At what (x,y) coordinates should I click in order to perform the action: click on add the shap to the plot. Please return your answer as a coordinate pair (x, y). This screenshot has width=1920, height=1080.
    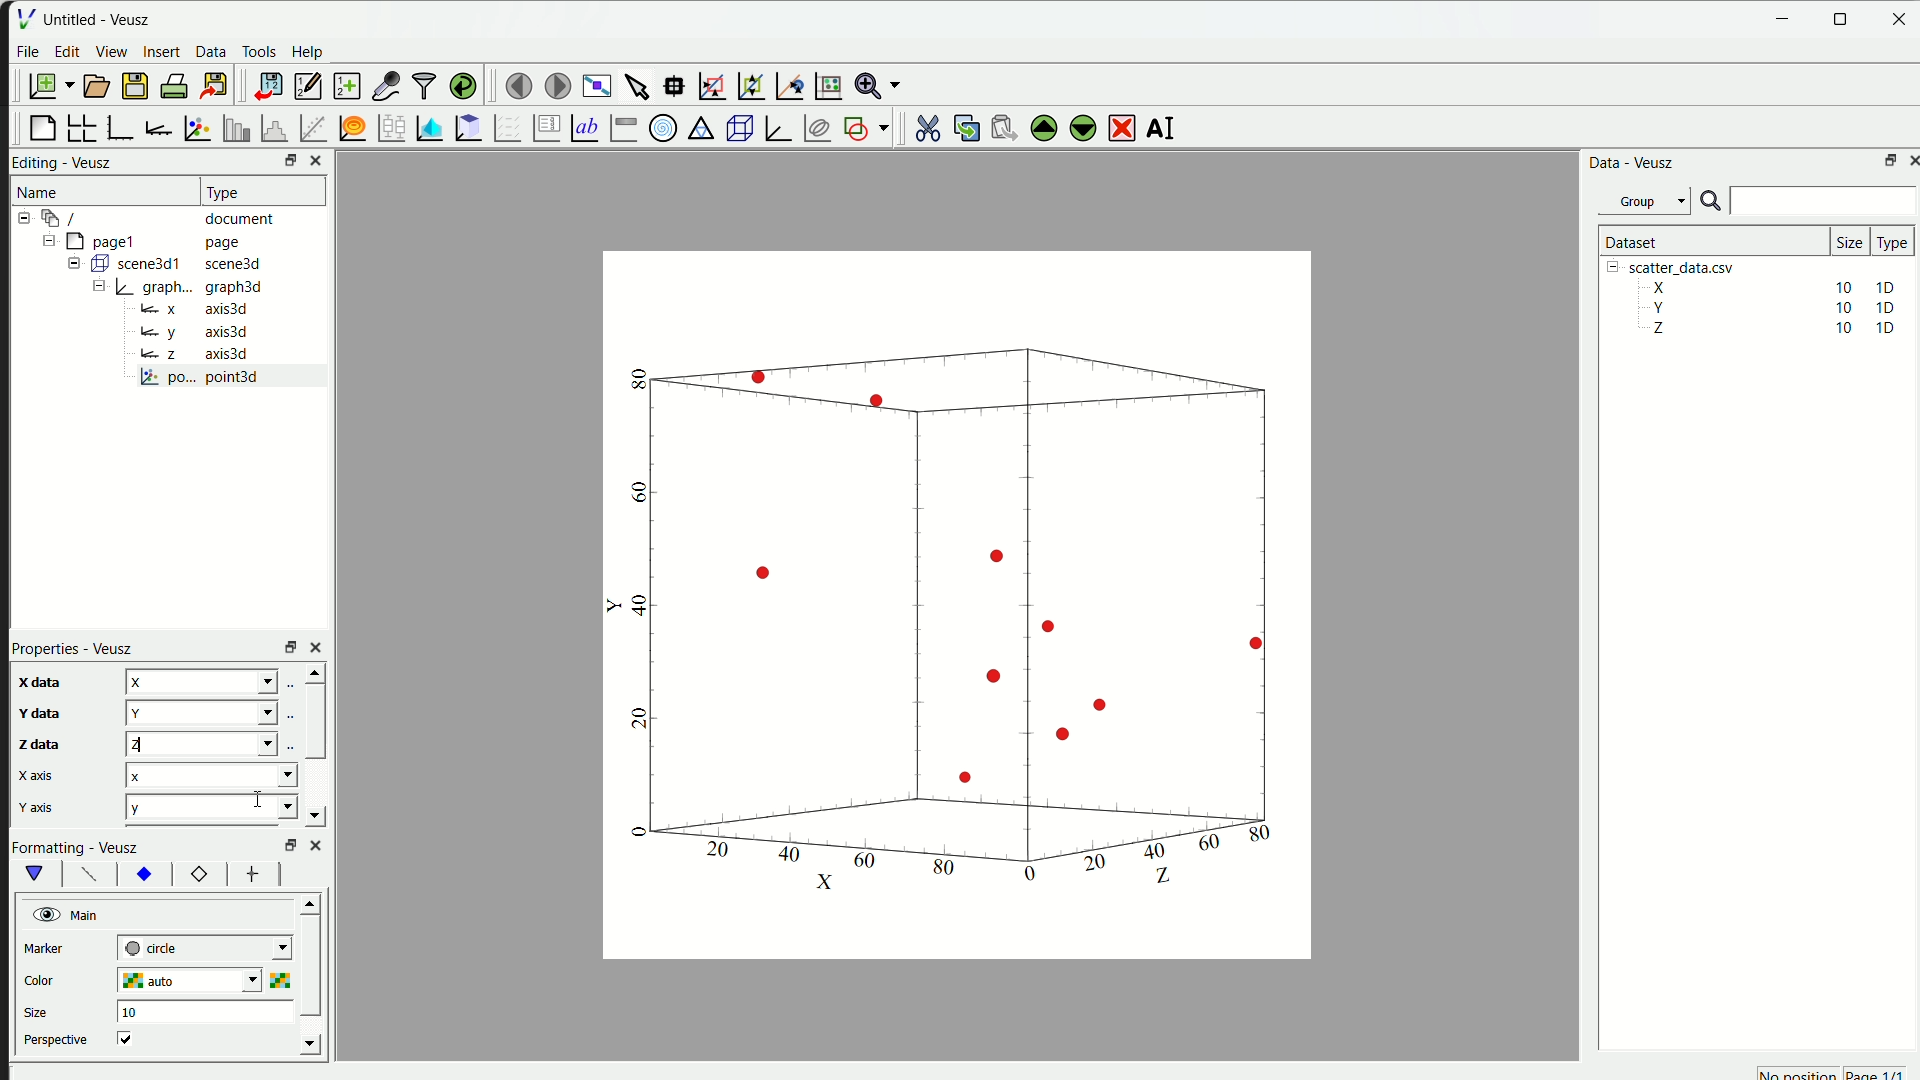
    Looking at the image, I should click on (865, 127).